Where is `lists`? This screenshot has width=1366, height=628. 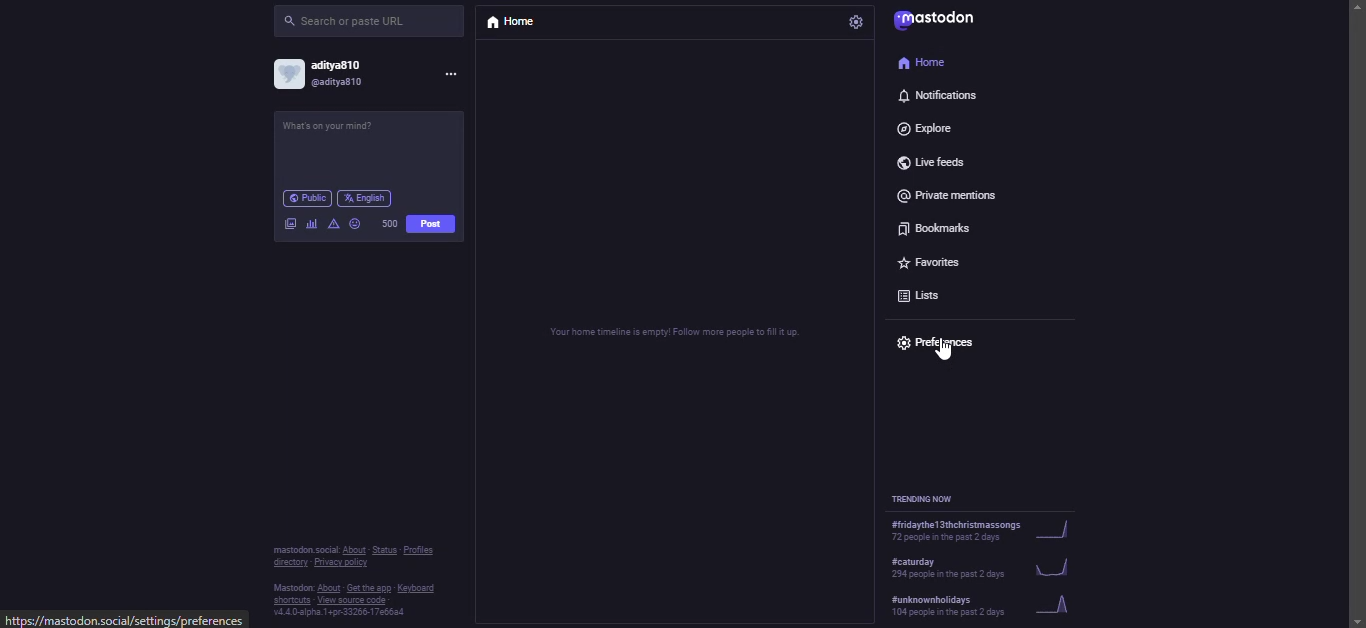 lists is located at coordinates (923, 292).